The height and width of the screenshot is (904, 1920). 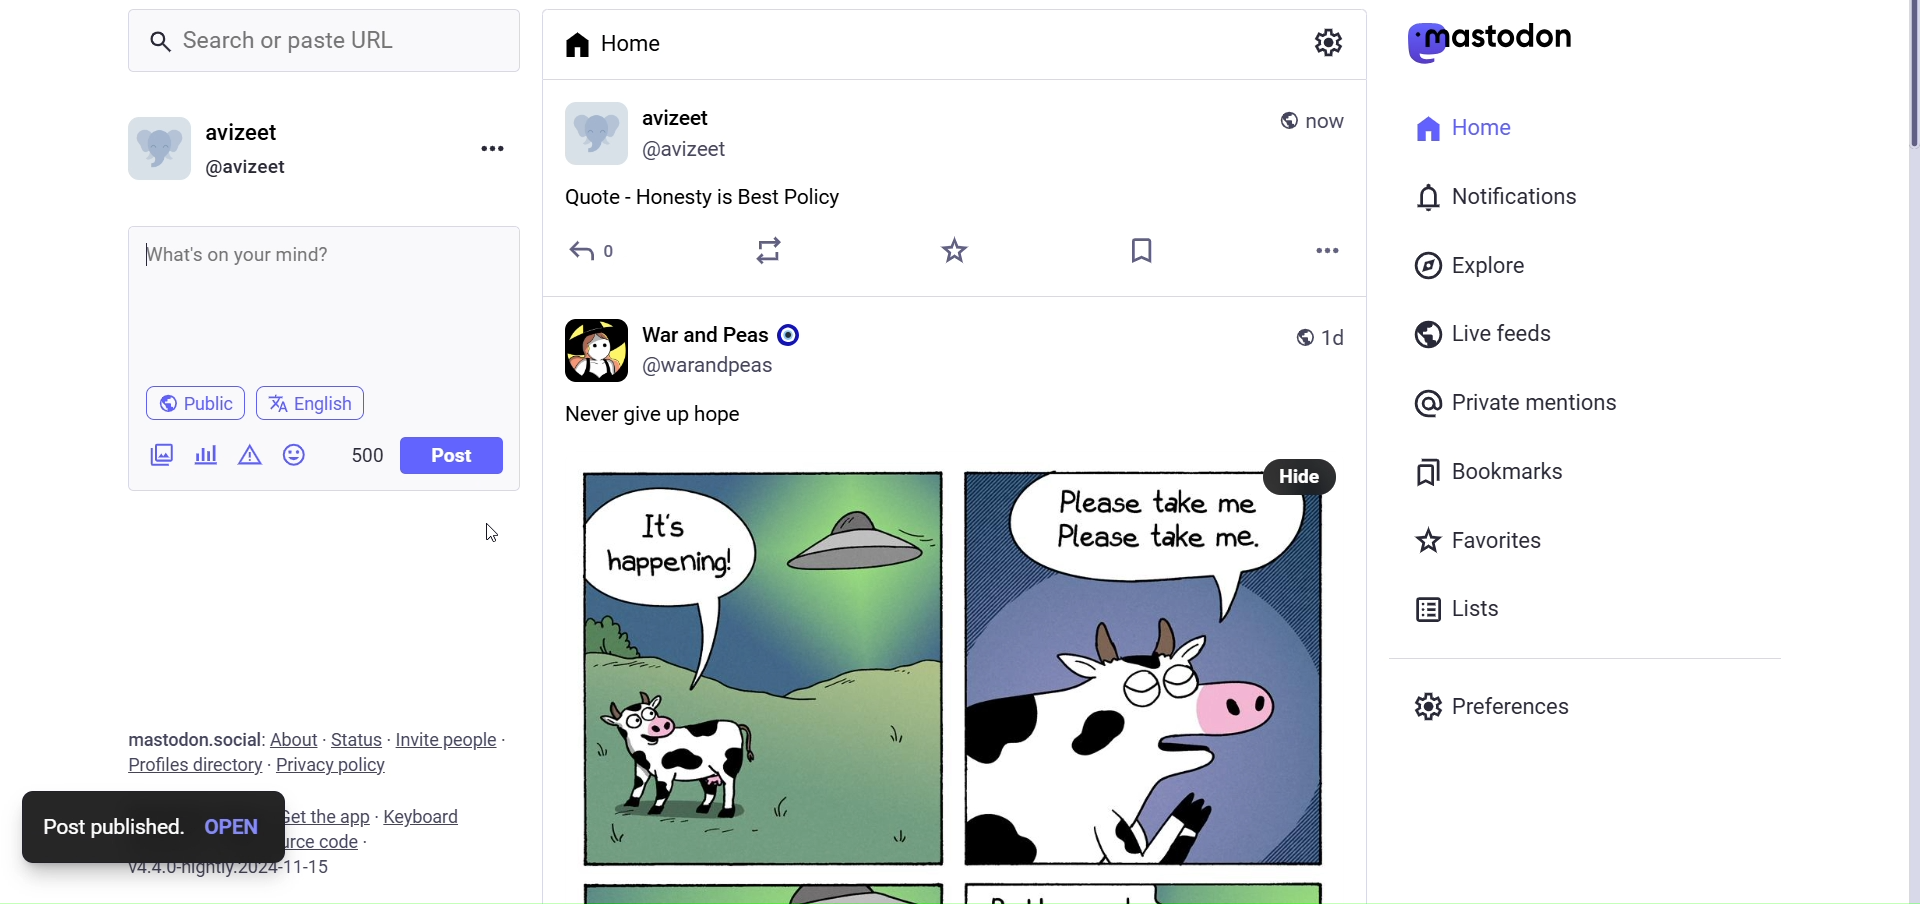 I want to click on What's on your mind, so click(x=319, y=300).